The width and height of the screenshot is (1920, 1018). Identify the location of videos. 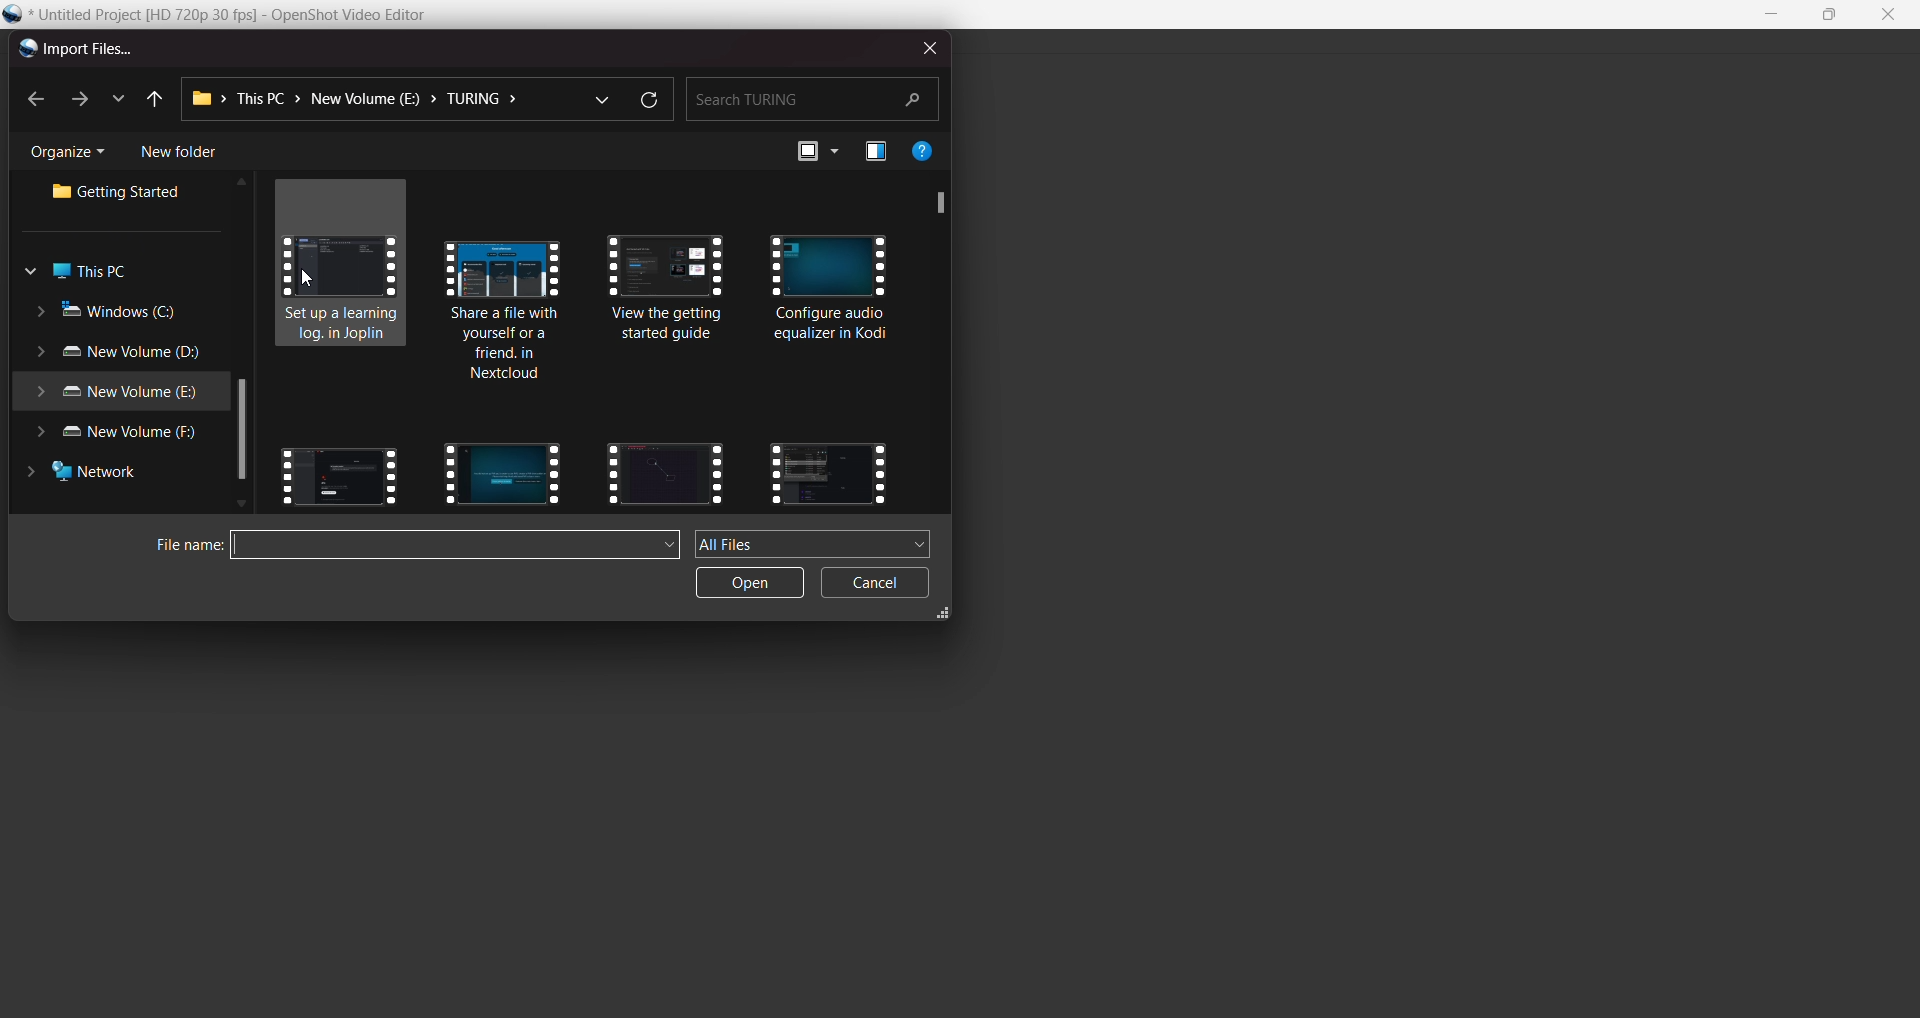
(833, 292).